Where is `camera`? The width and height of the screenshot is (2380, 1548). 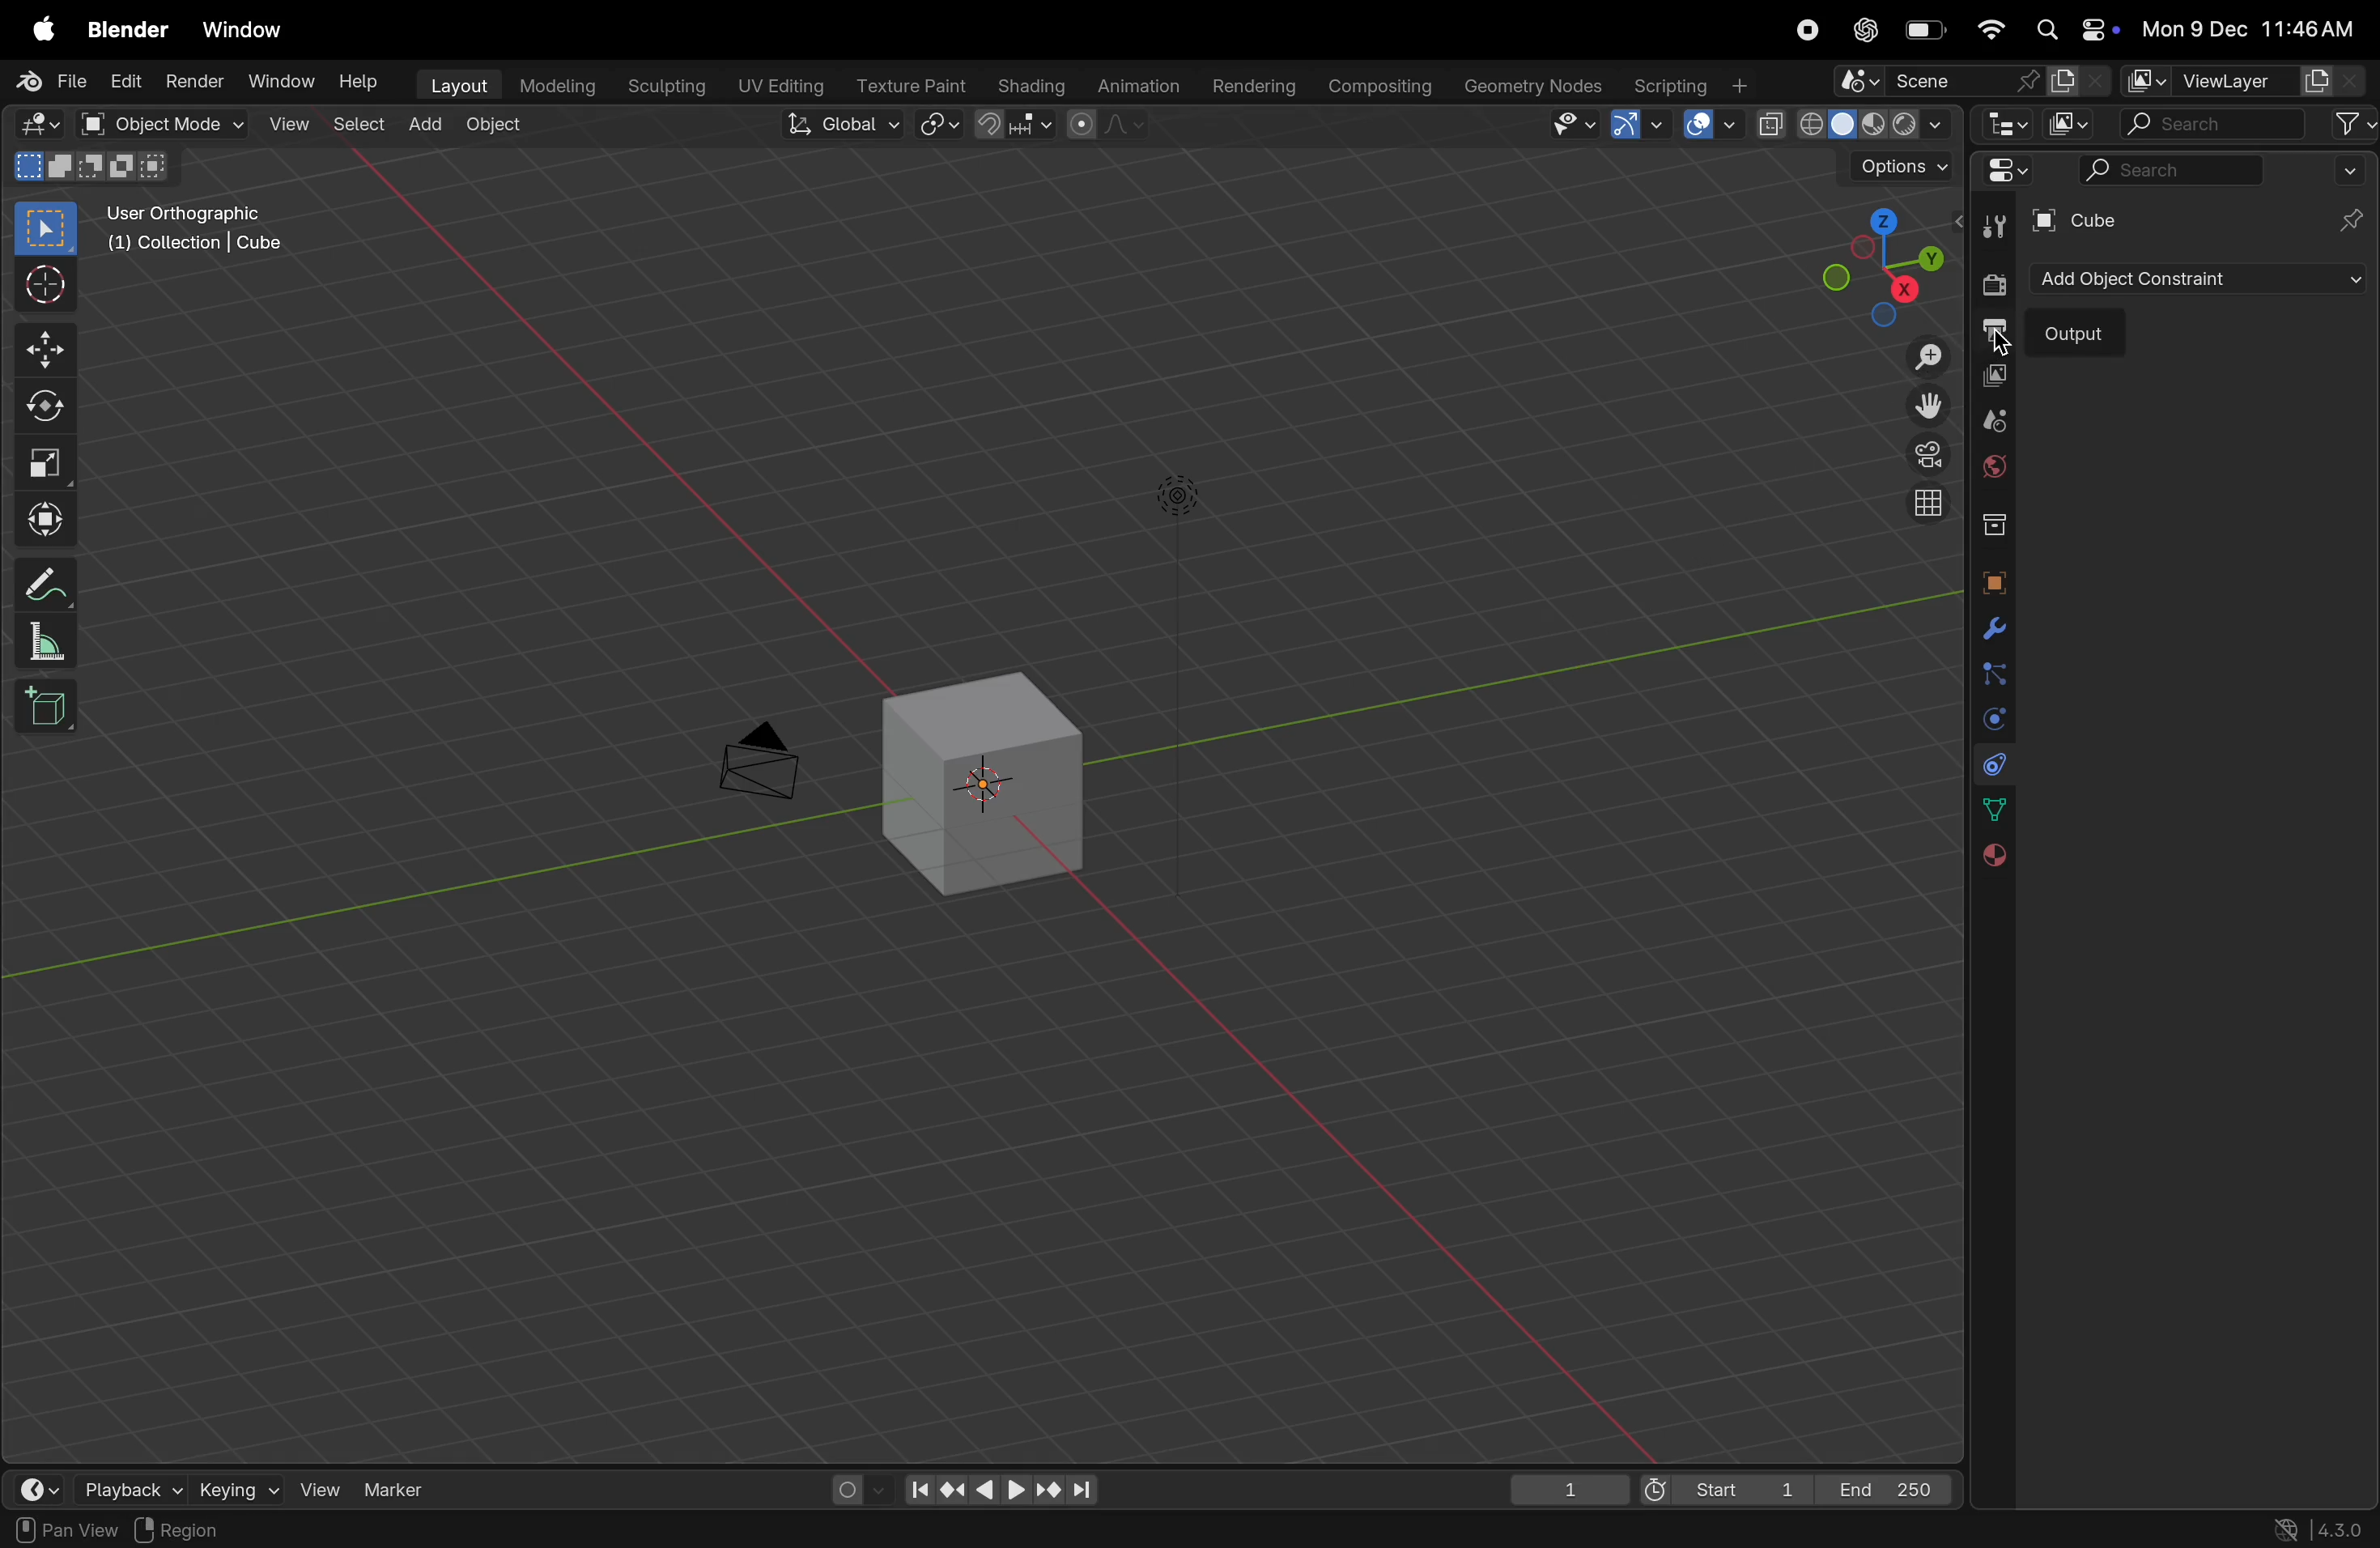
camera is located at coordinates (770, 753).